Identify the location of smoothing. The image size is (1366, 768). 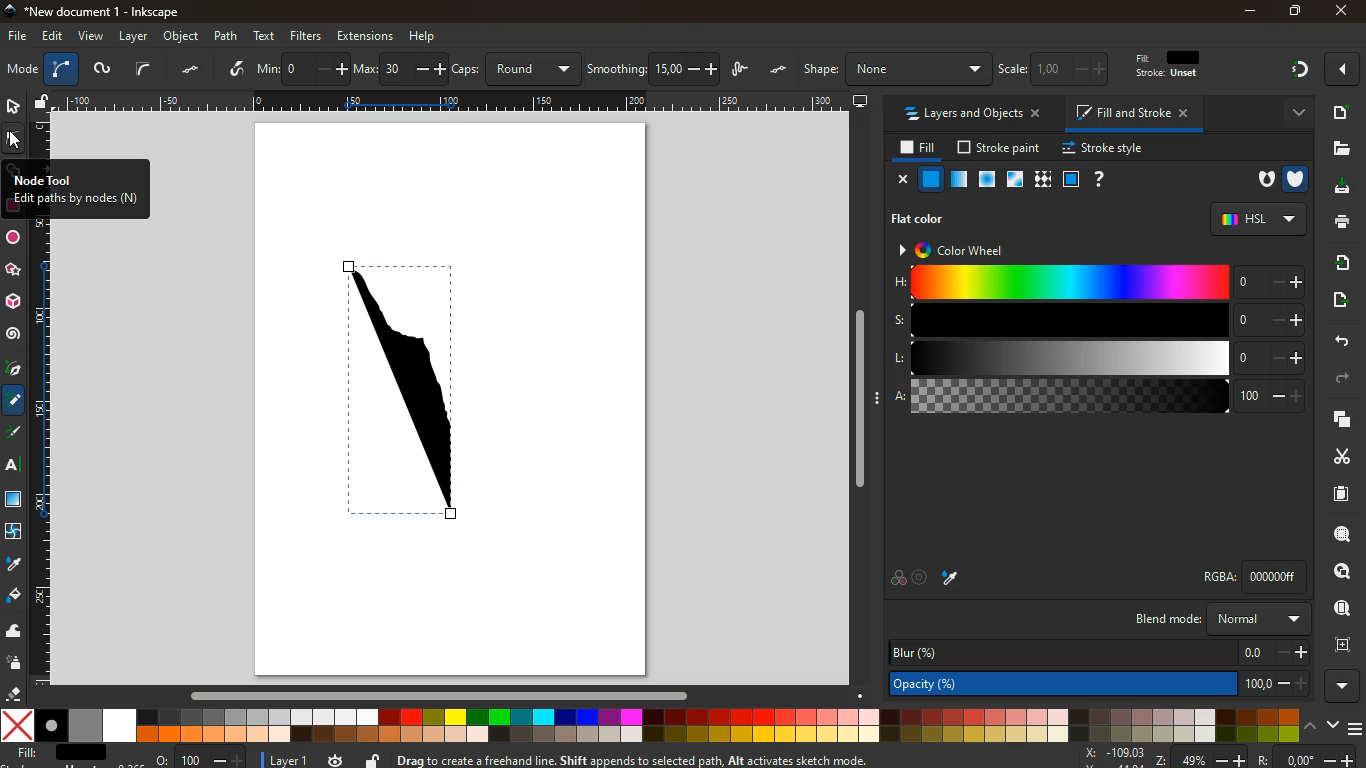
(652, 67).